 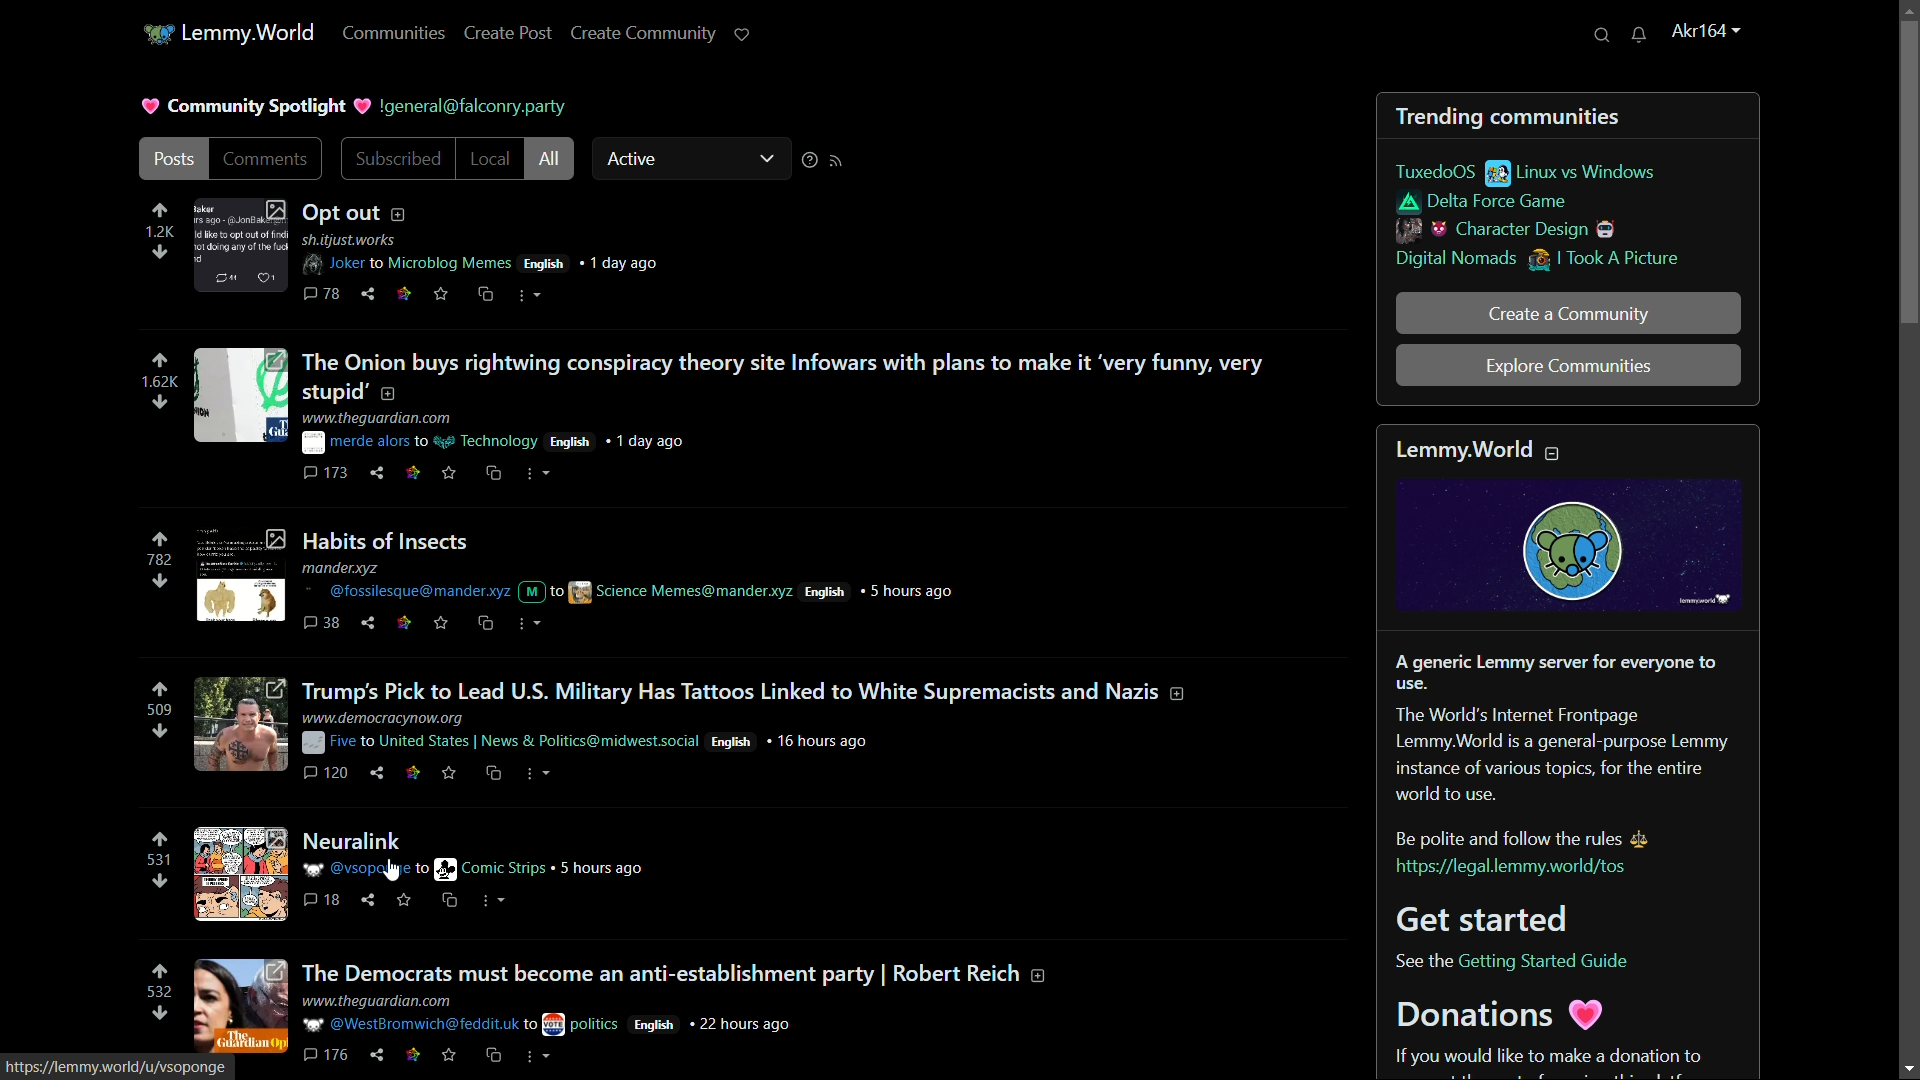 What do you see at coordinates (475, 853) in the screenshot?
I see `post-5` at bounding box center [475, 853].